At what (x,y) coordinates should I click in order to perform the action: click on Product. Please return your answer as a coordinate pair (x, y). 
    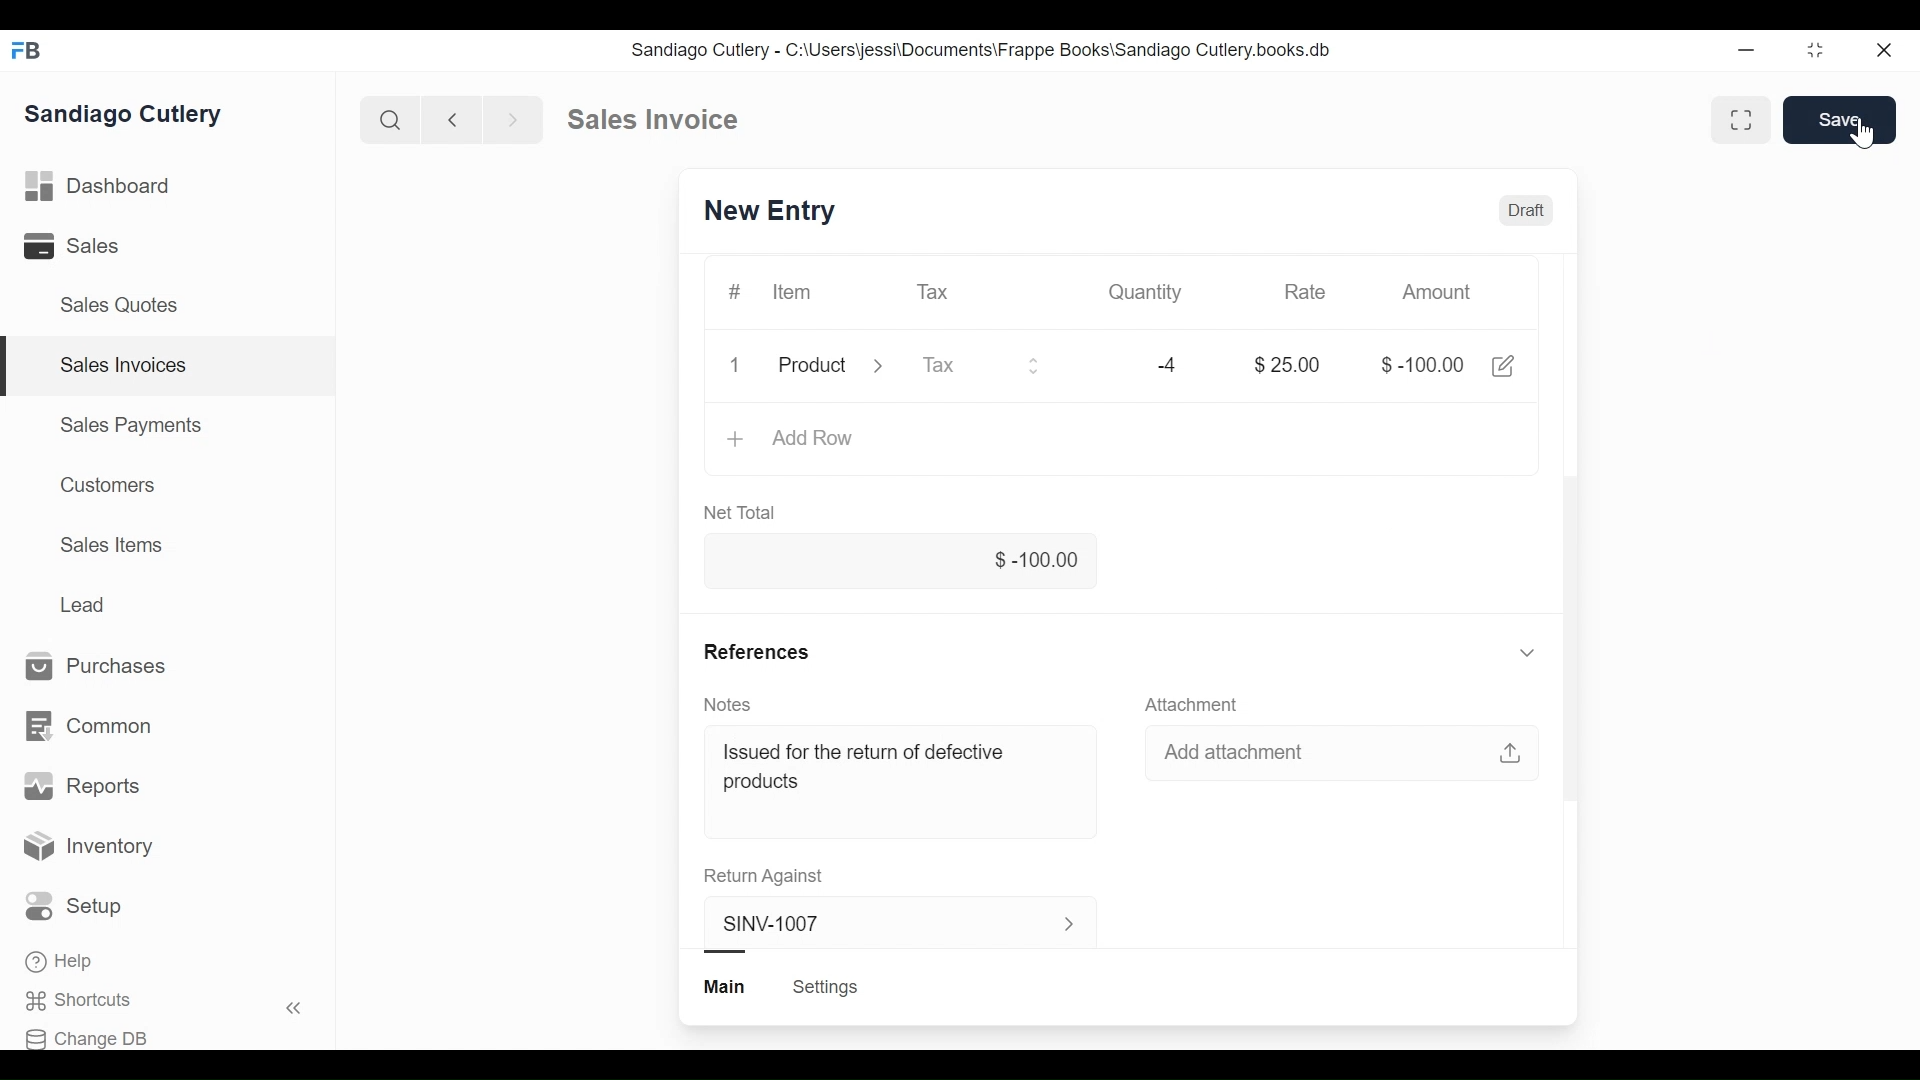
    Looking at the image, I should click on (830, 366).